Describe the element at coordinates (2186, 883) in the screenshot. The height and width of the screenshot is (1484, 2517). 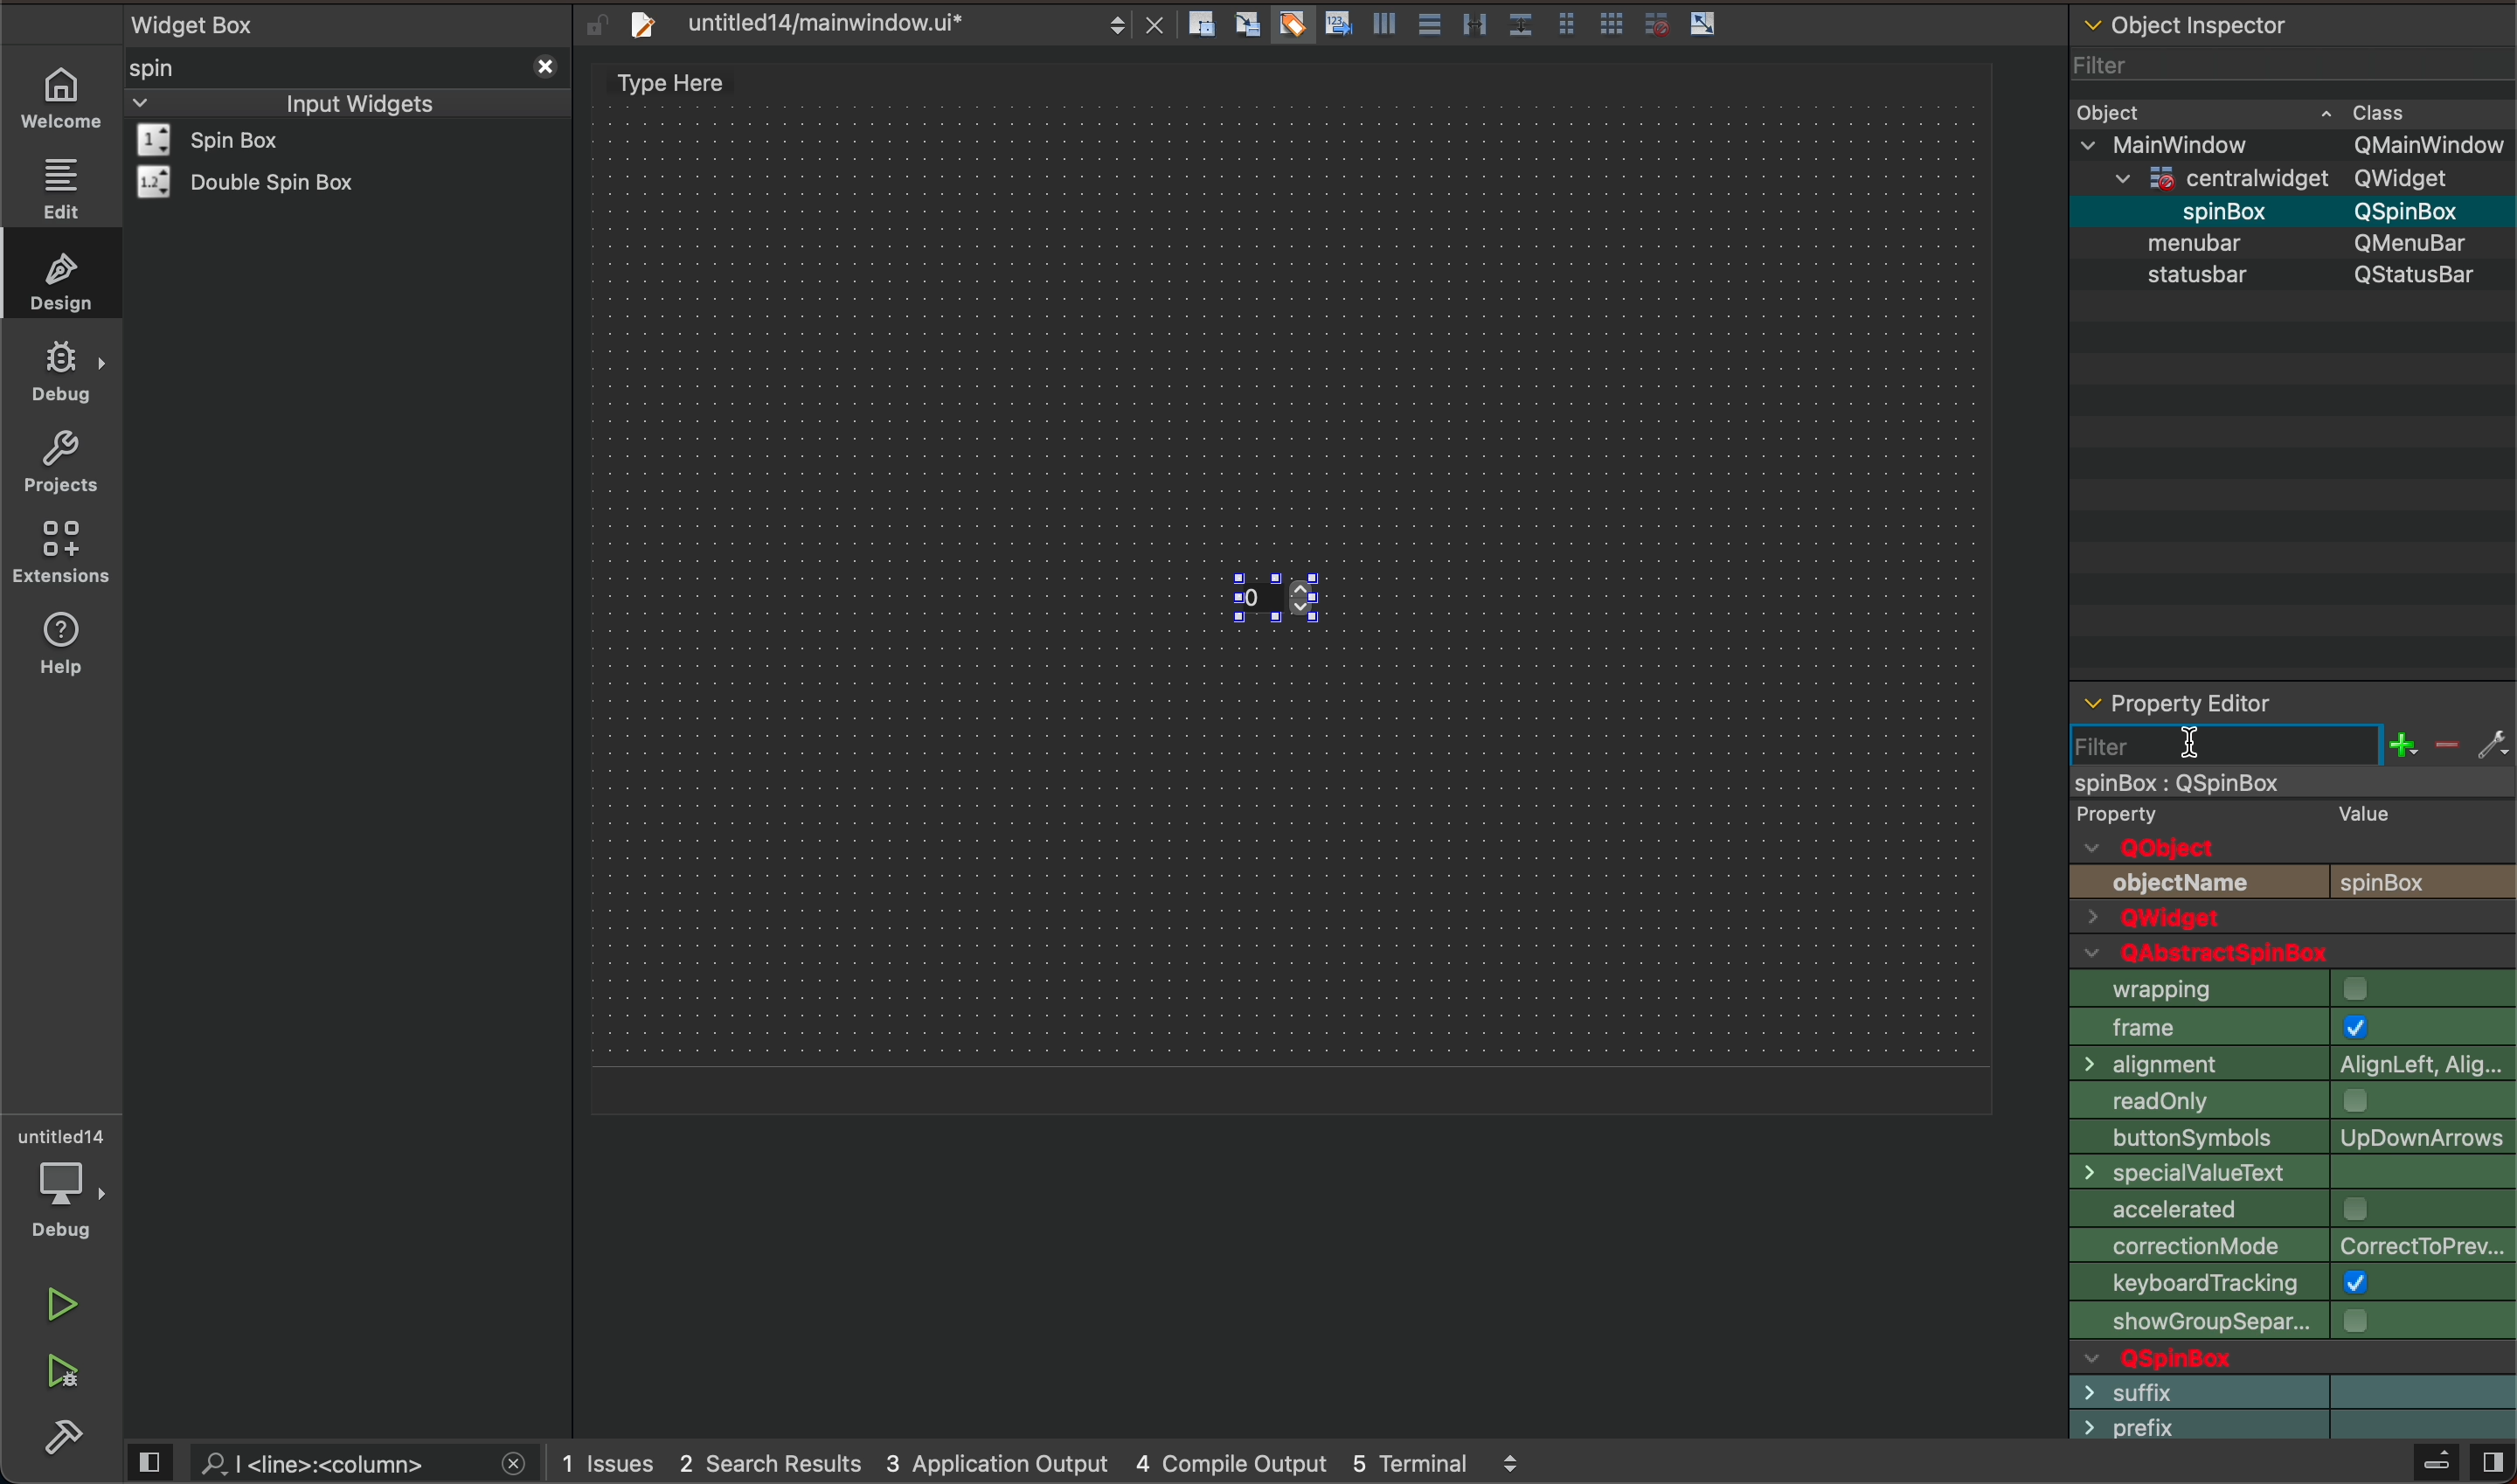
I see `text` at that location.